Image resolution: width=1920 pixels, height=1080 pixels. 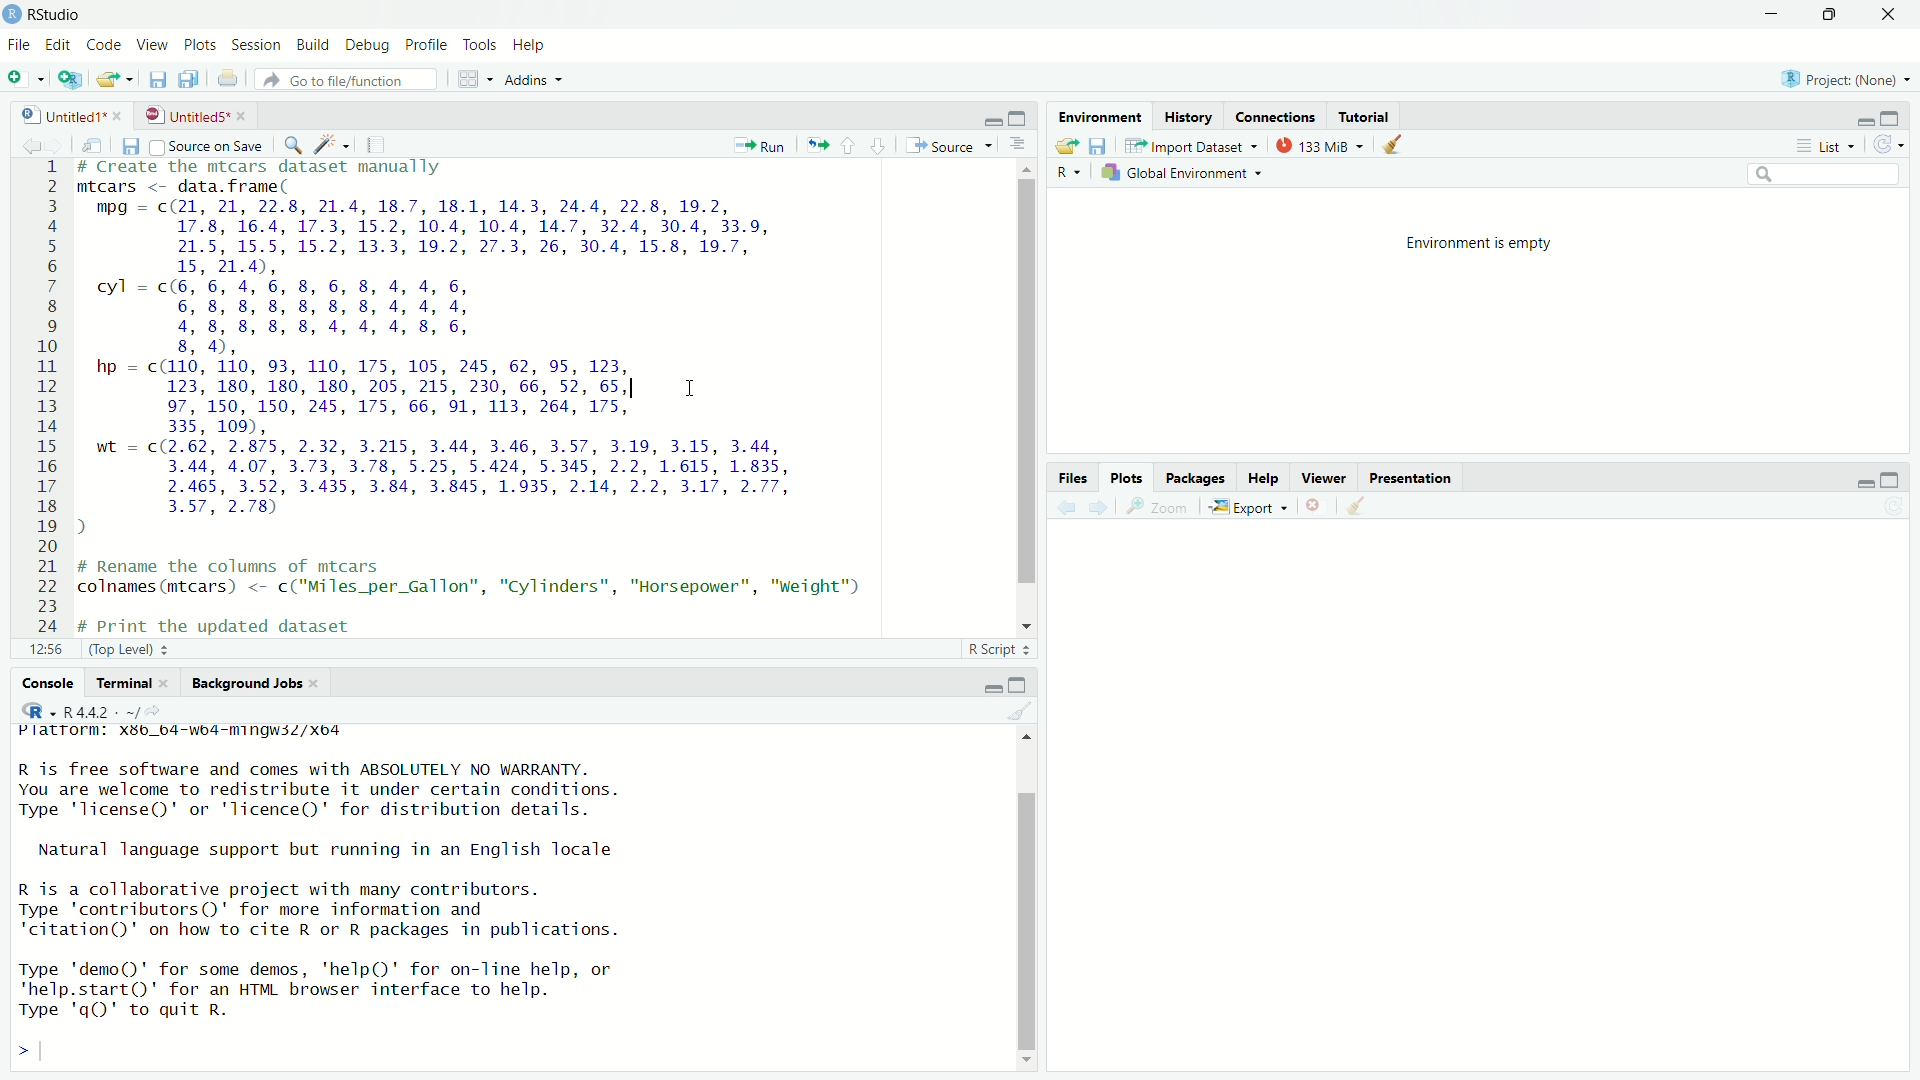 What do you see at coordinates (65, 115) in the screenshot?
I see `| Untitled 1*` at bounding box center [65, 115].